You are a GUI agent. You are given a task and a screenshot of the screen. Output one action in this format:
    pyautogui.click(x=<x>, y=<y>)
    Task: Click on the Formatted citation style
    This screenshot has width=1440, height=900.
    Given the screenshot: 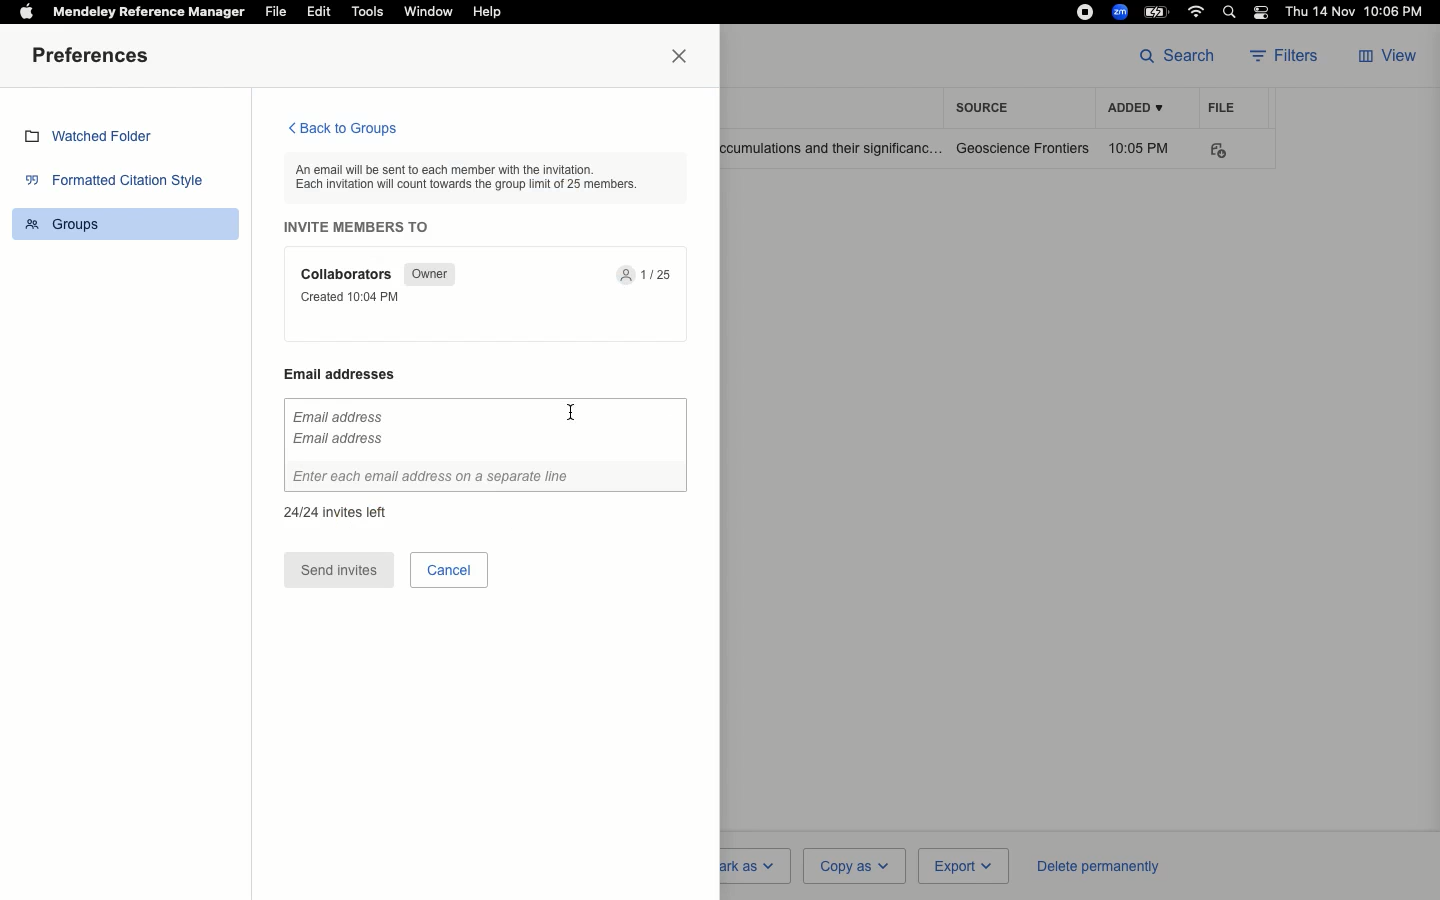 What is the action you would take?
    pyautogui.click(x=120, y=183)
    